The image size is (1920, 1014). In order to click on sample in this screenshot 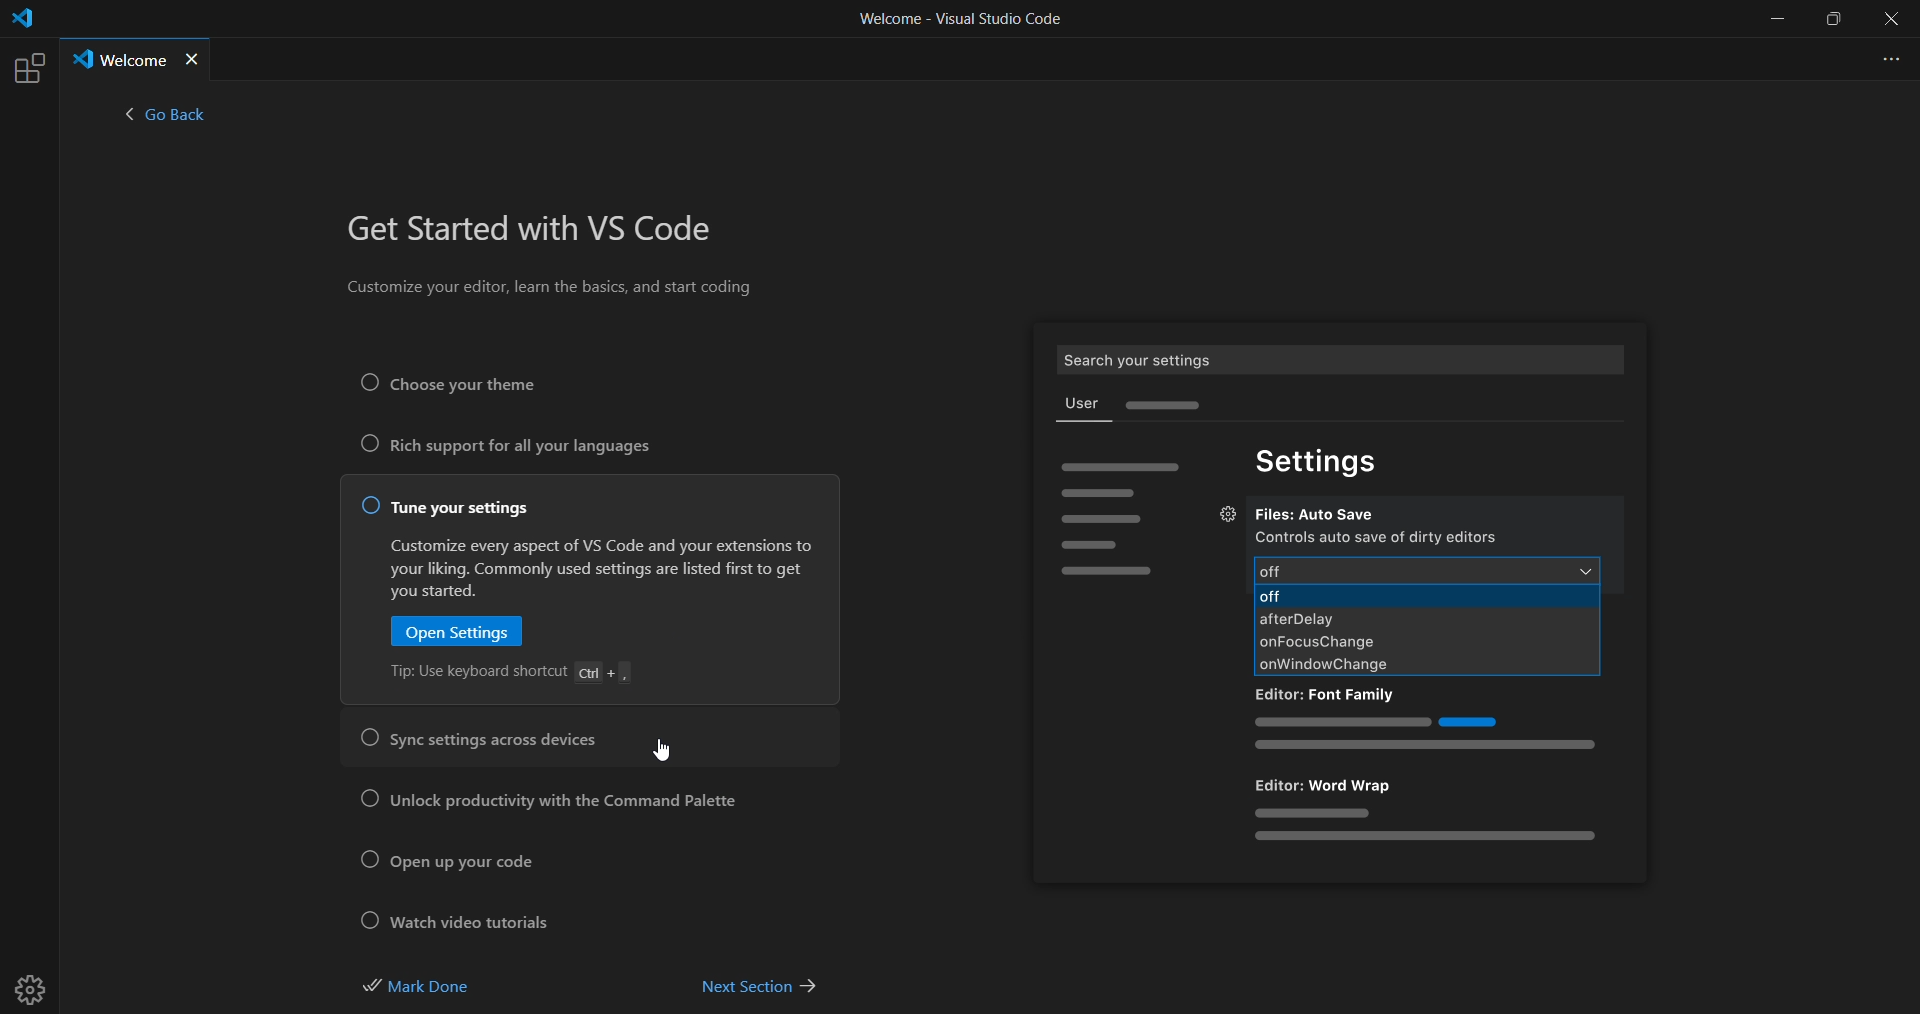, I will do `click(1436, 829)`.